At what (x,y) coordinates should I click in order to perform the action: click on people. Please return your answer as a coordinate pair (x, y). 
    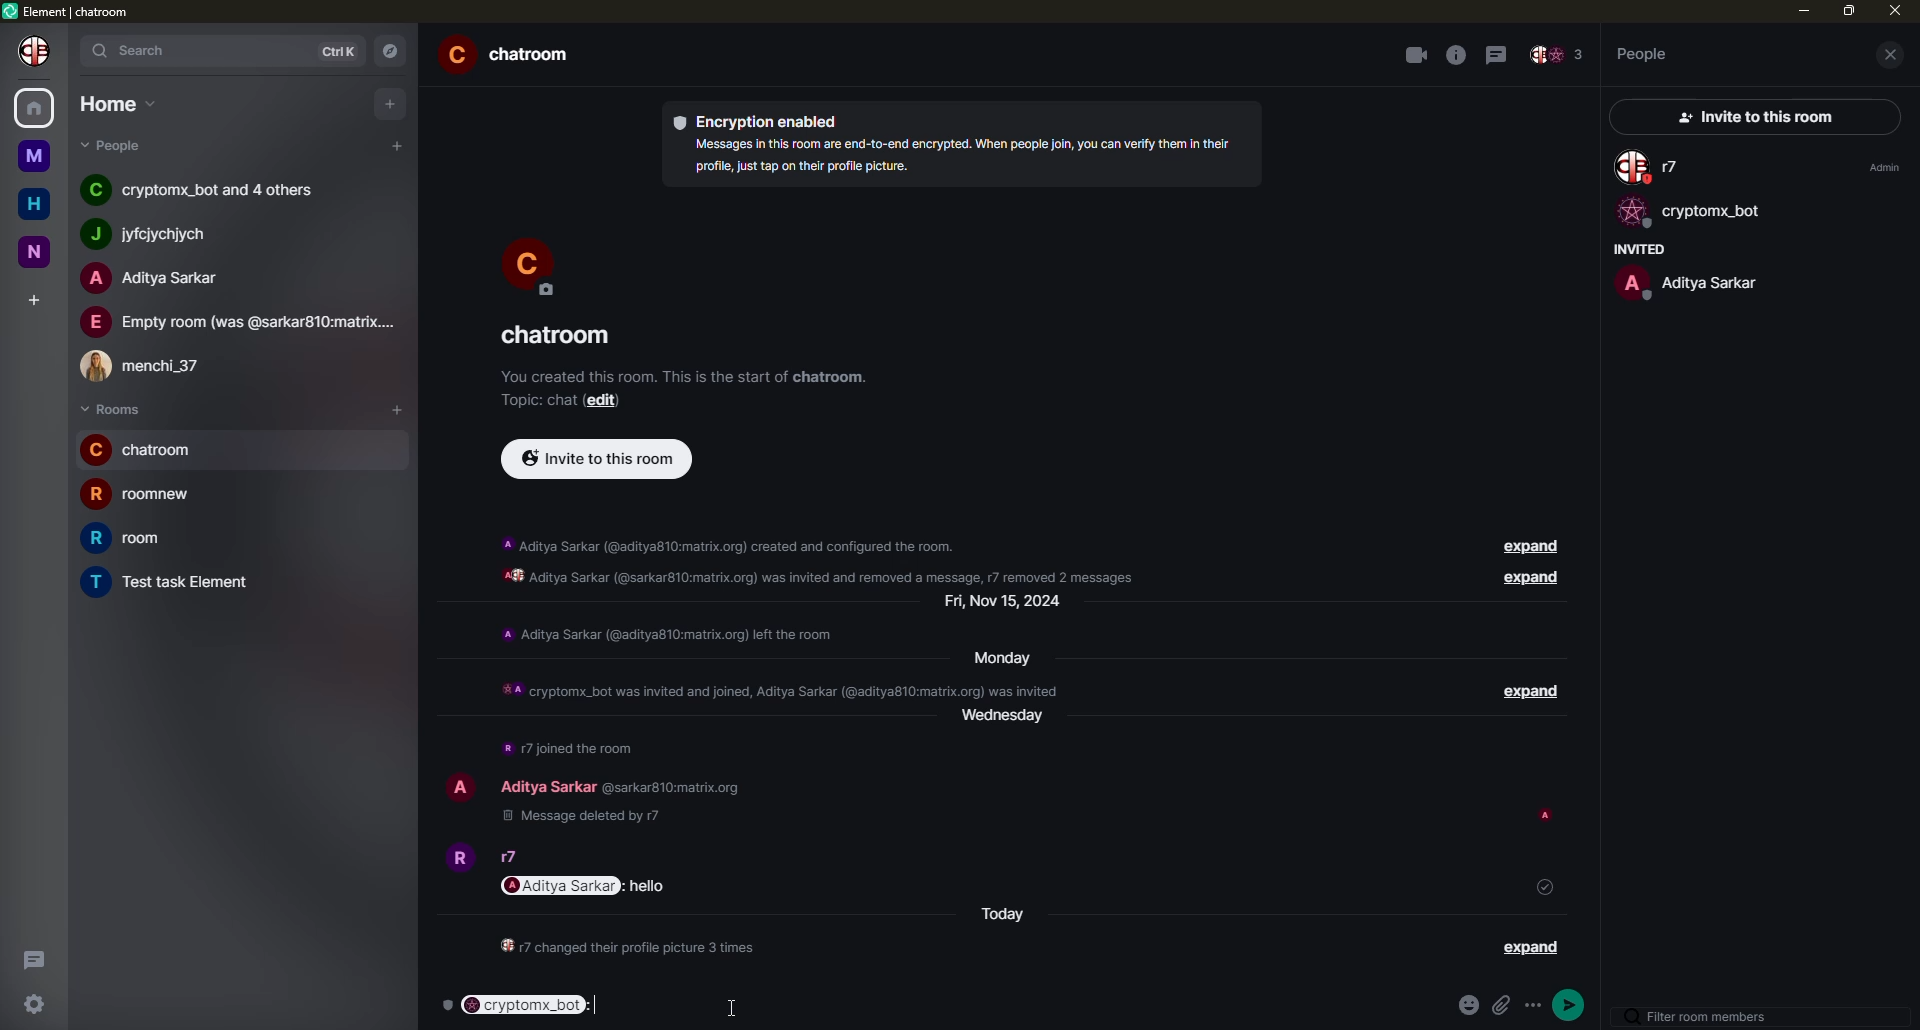
    Looking at the image, I should click on (547, 786).